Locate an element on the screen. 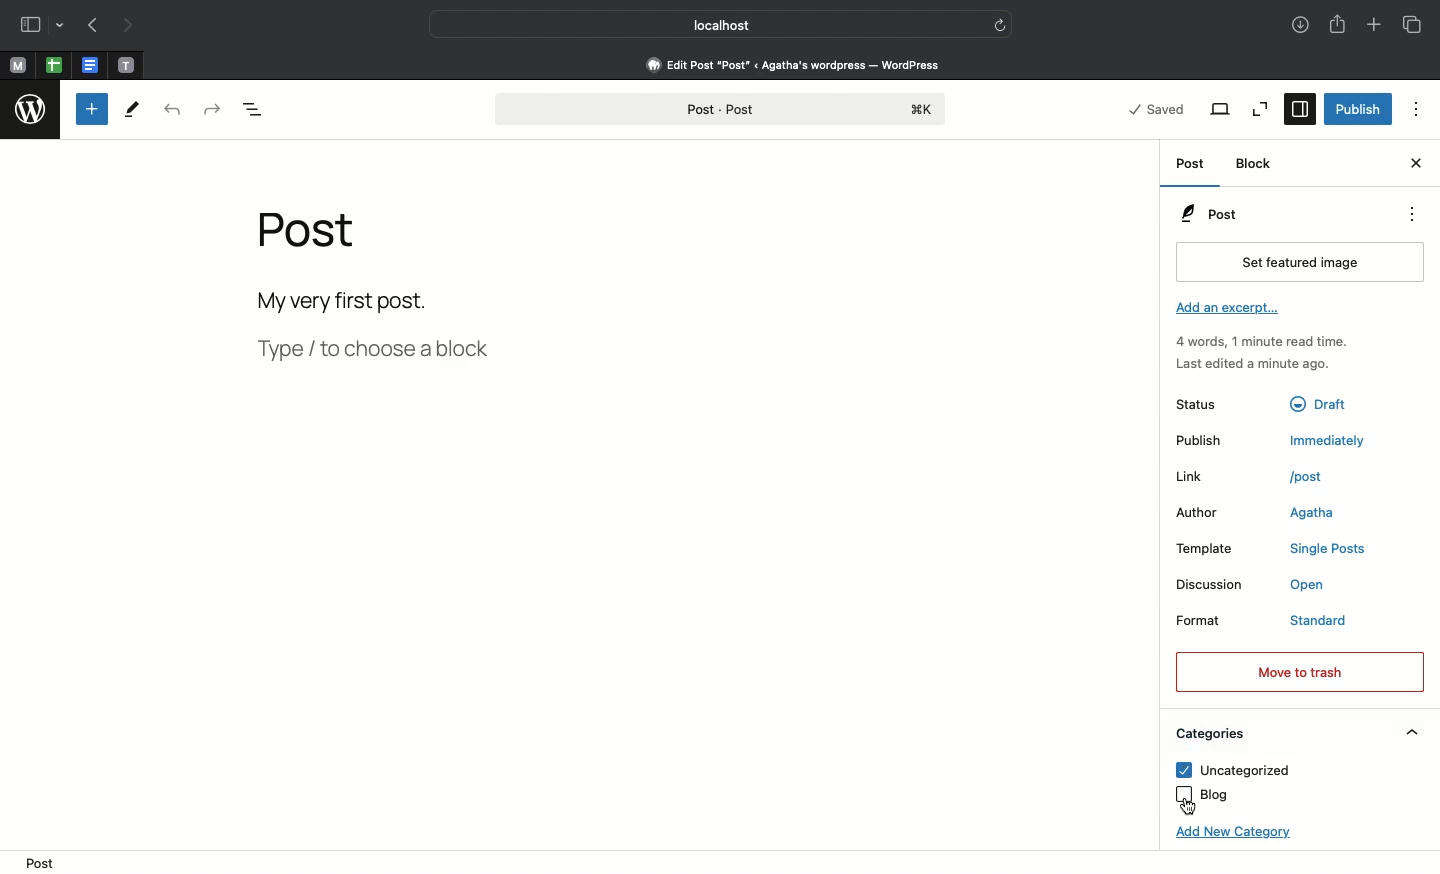 This screenshot has height=874, width=1440. Edit Post "Post" < Agatha's wordpress — WordPress is located at coordinates (793, 64).